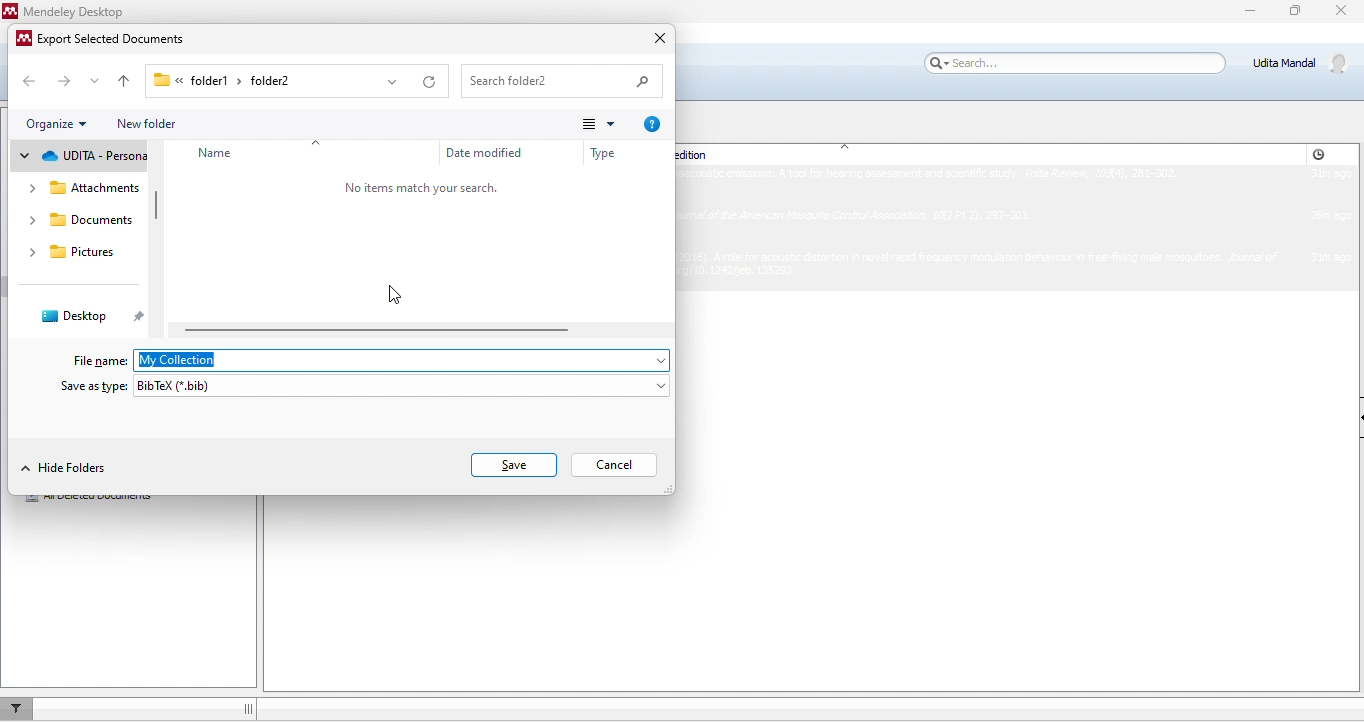 Image resolution: width=1364 pixels, height=722 pixels. What do you see at coordinates (431, 78) in the screenshot?
I see `refresh` at bounding box center [431, 78].